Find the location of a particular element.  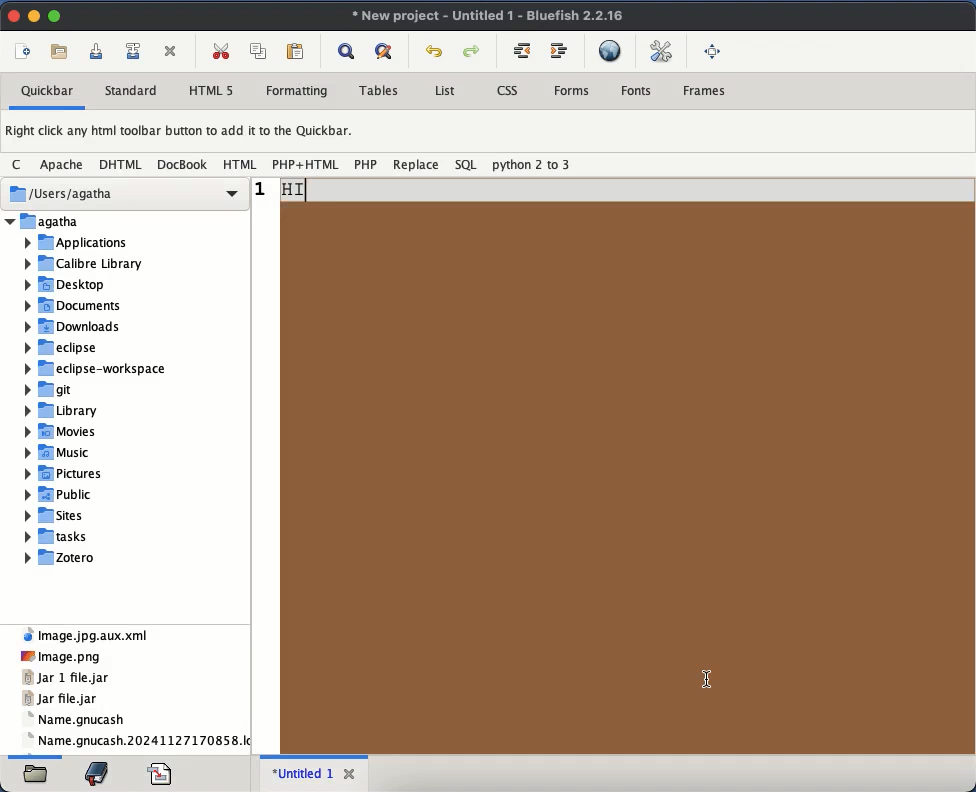

tasks is located at coordinates (58, 536).